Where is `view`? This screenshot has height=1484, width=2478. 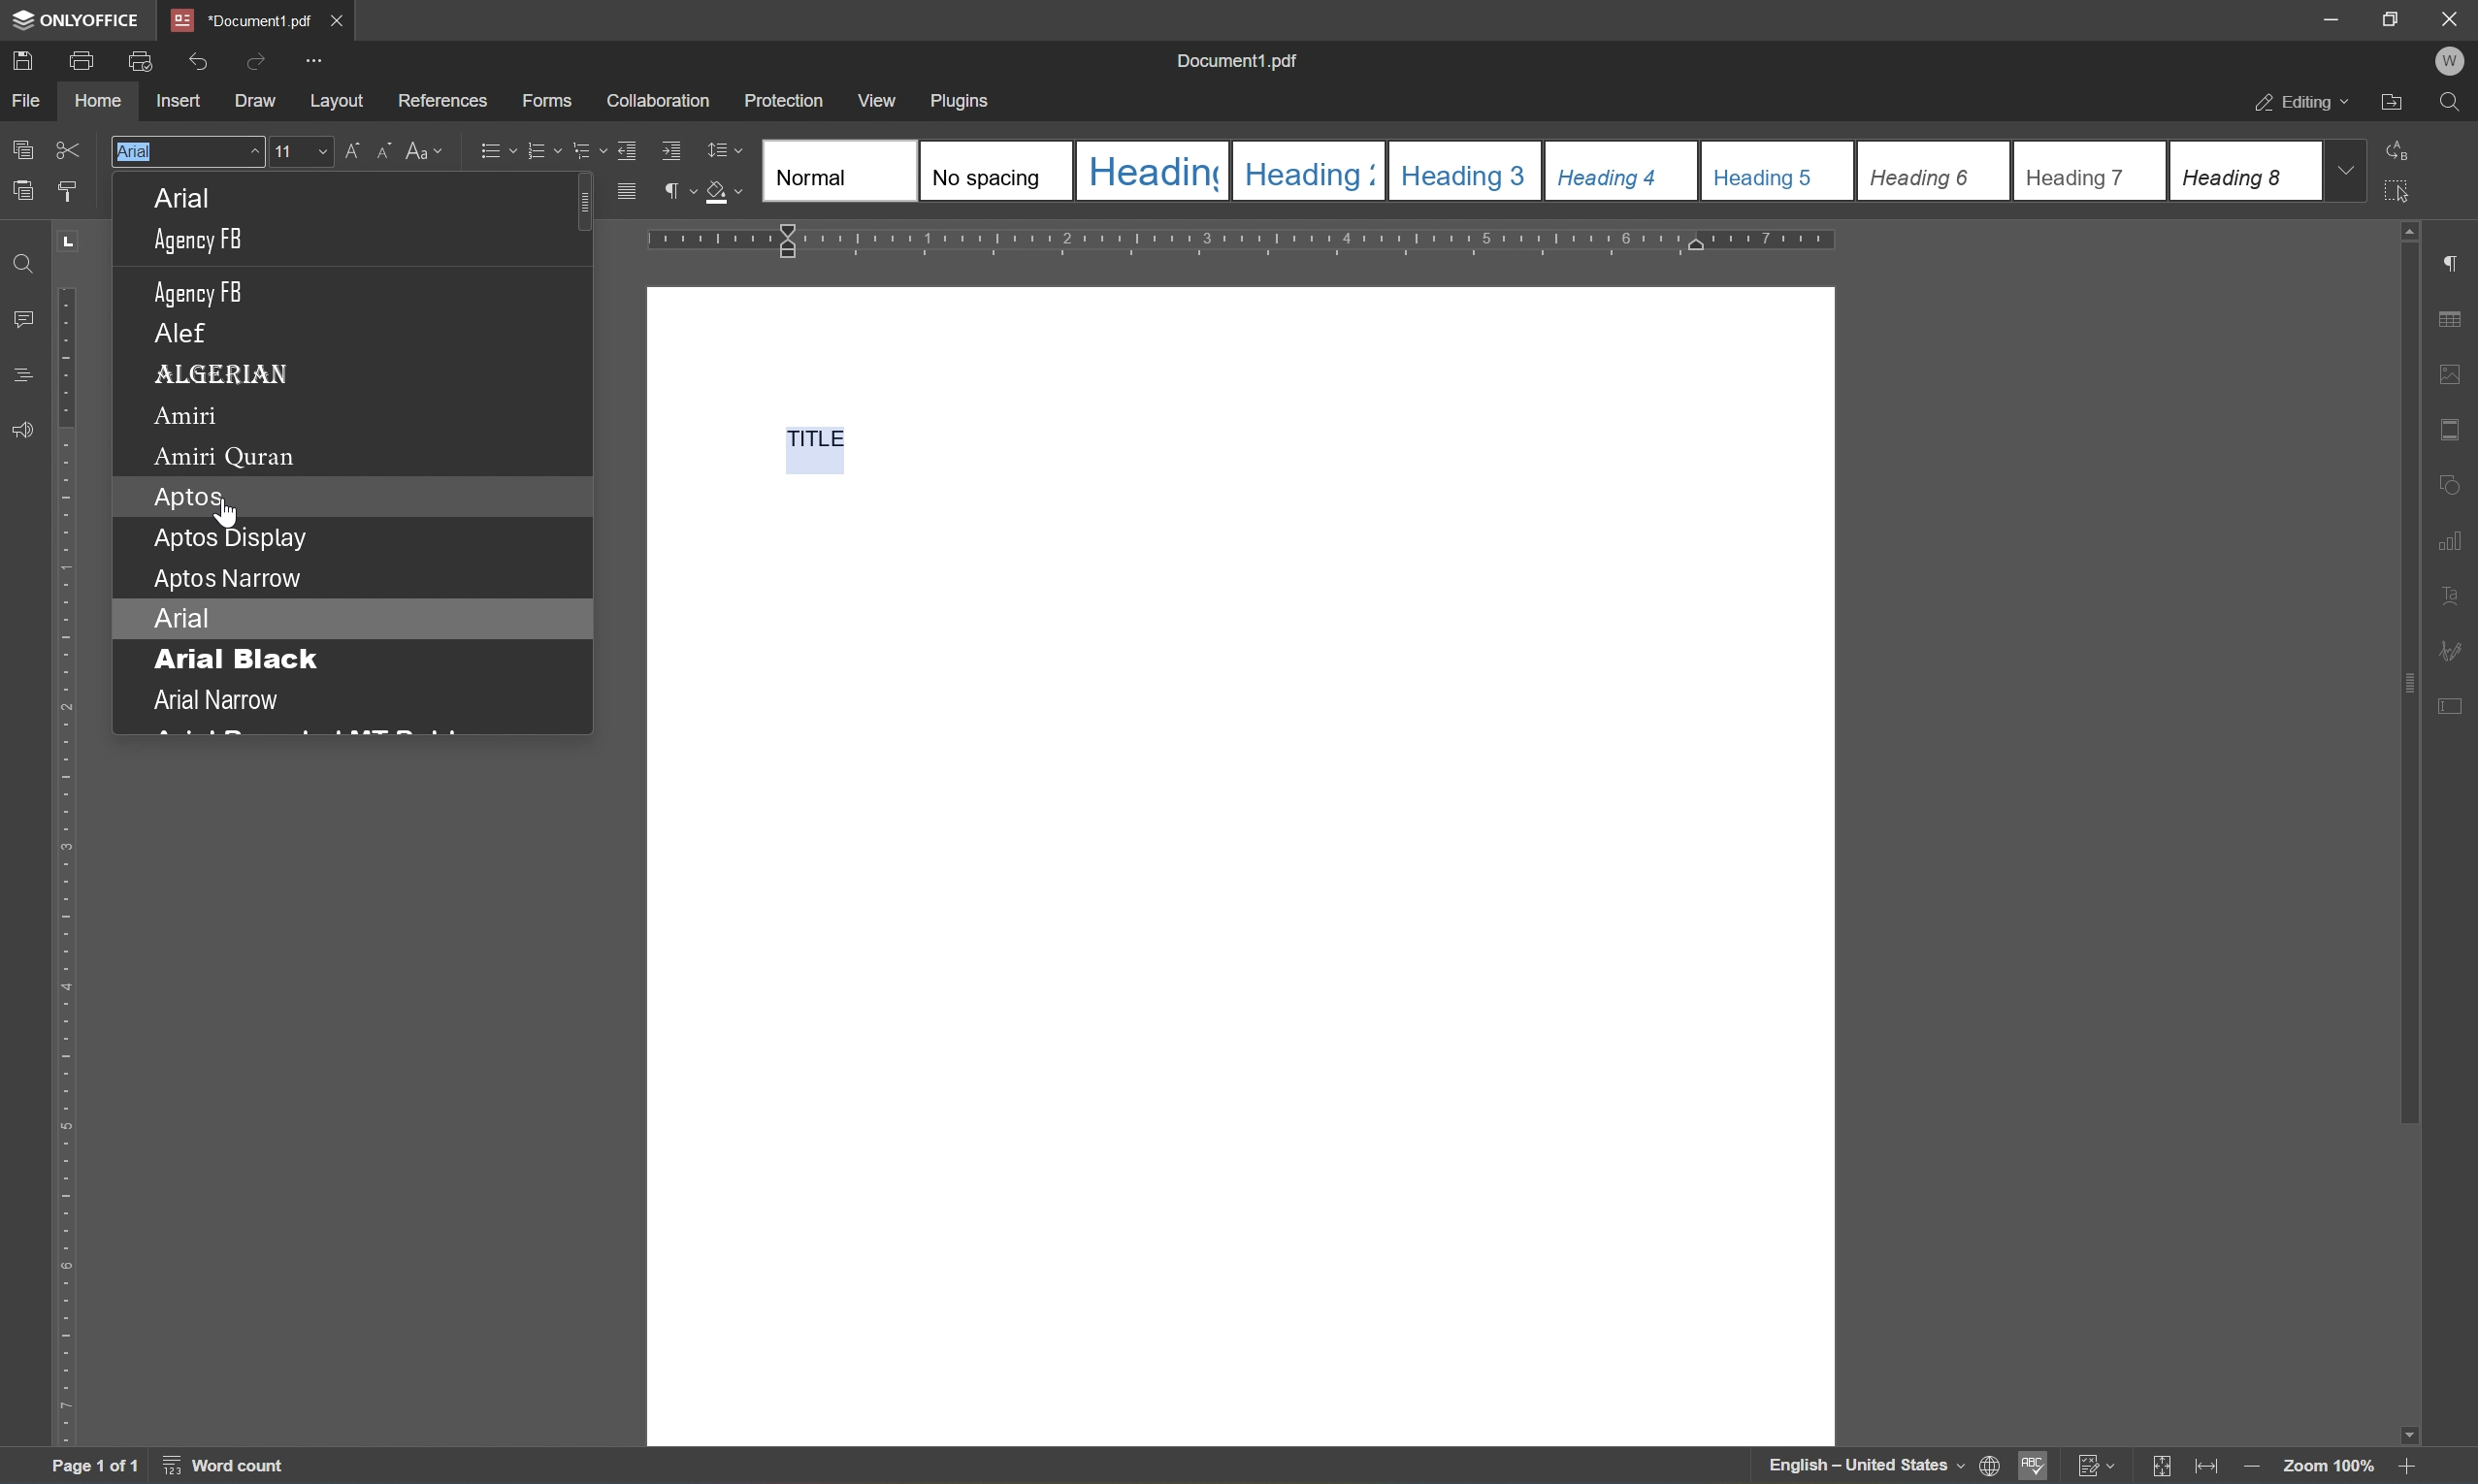 view is located at coordinates (875, 100).